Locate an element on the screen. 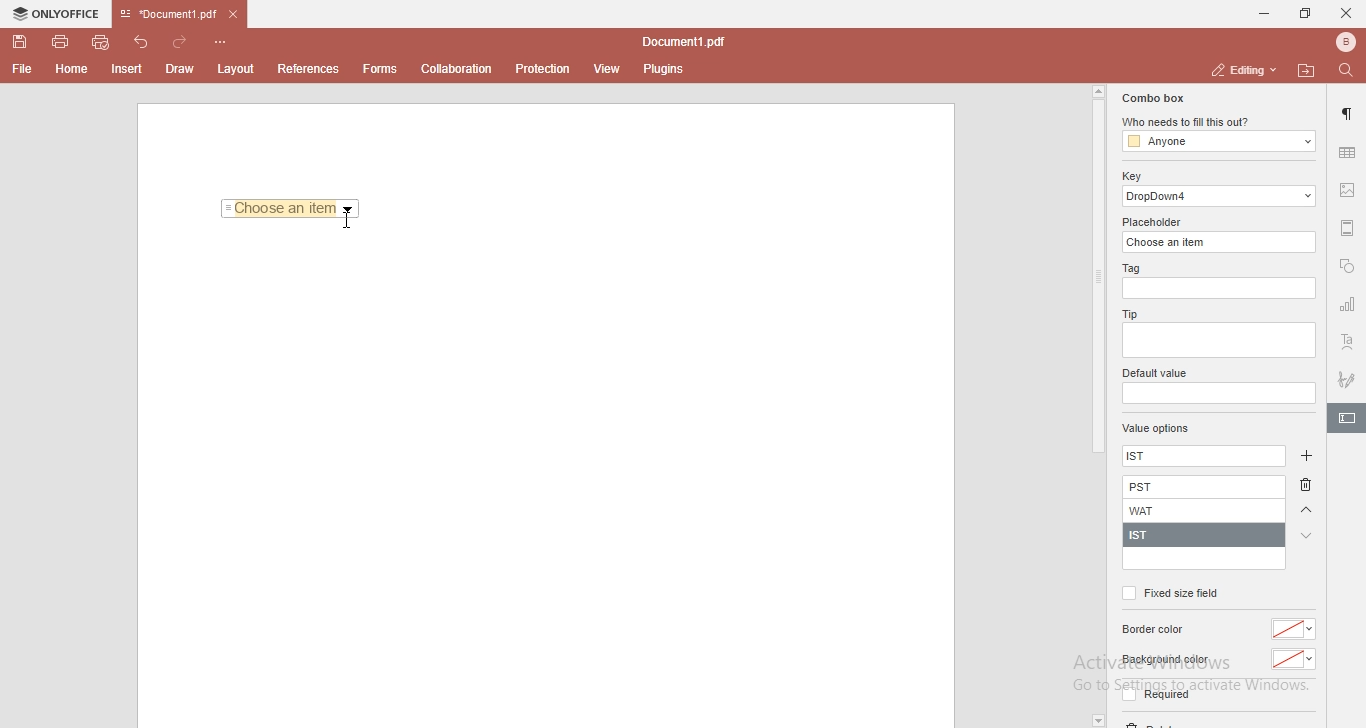 This screenshot has height=728, width=1366. bluetooth is located at coordinates (1340, 42).